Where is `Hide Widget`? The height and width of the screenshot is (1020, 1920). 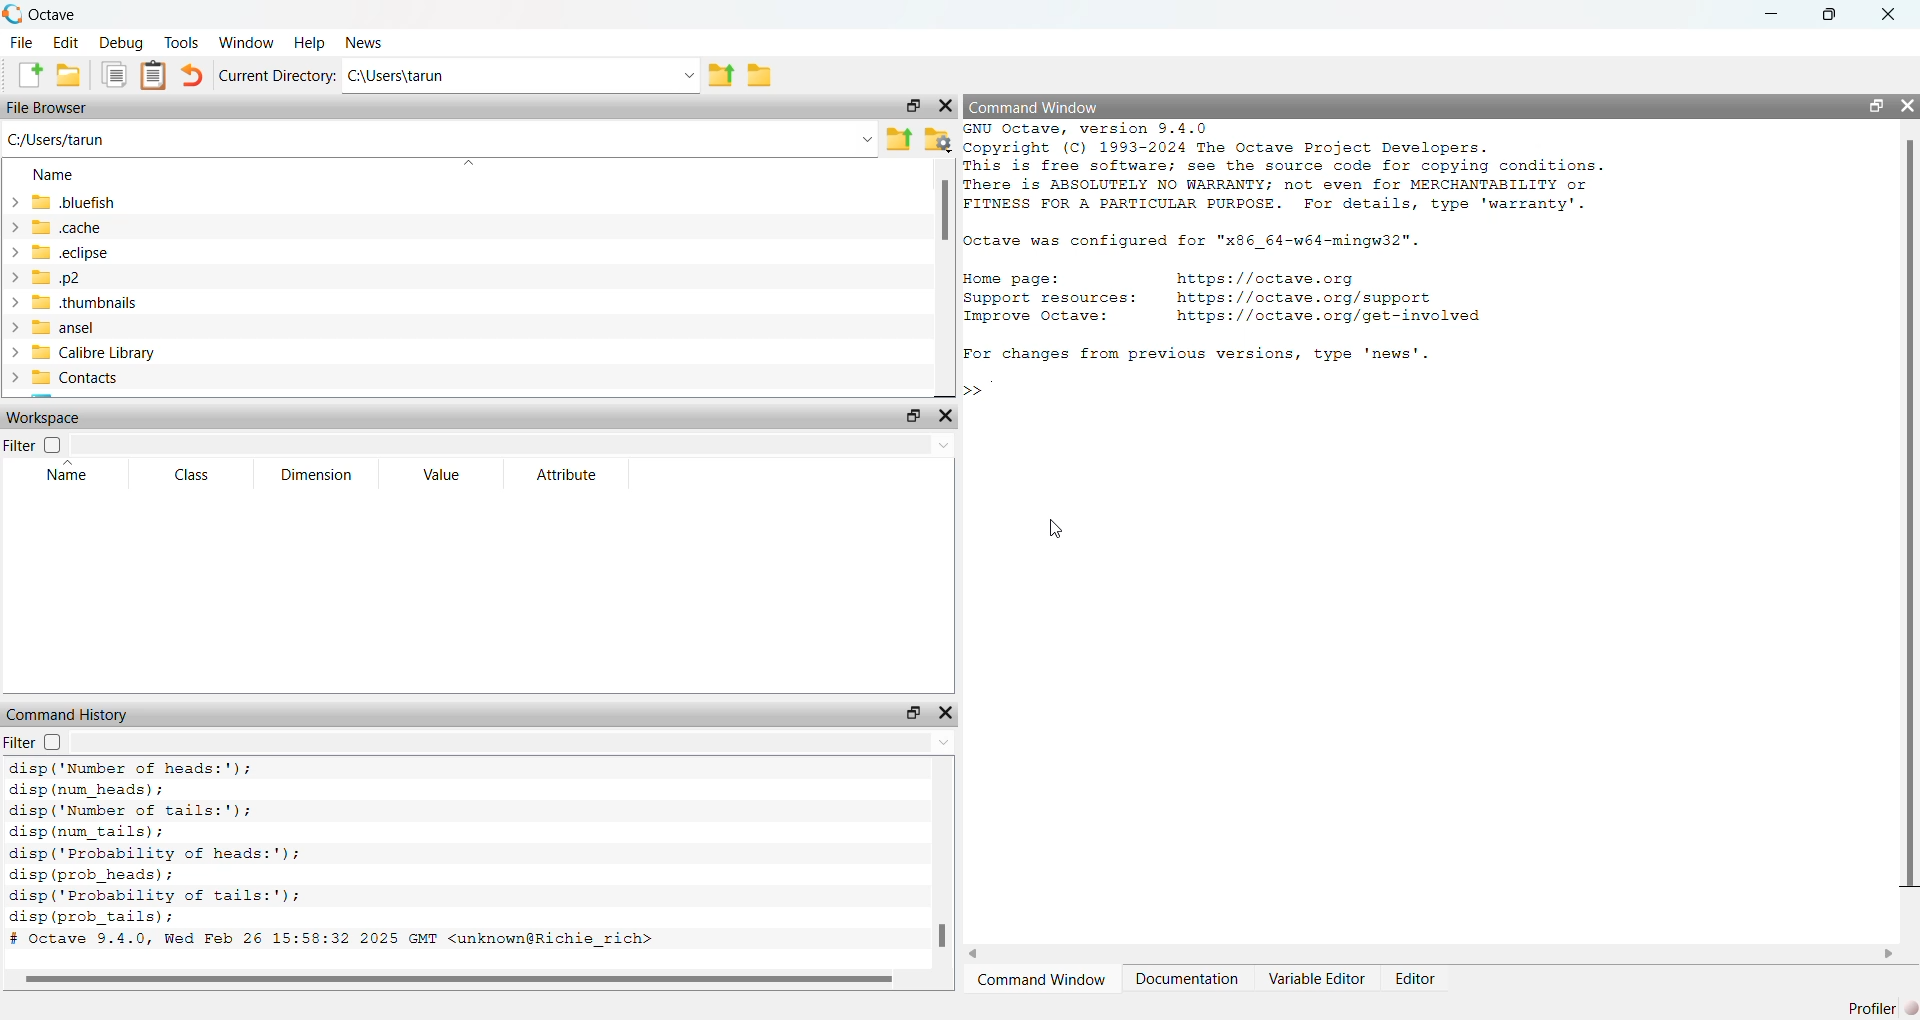 Hide Widget is located at coordinates (1908, 105).